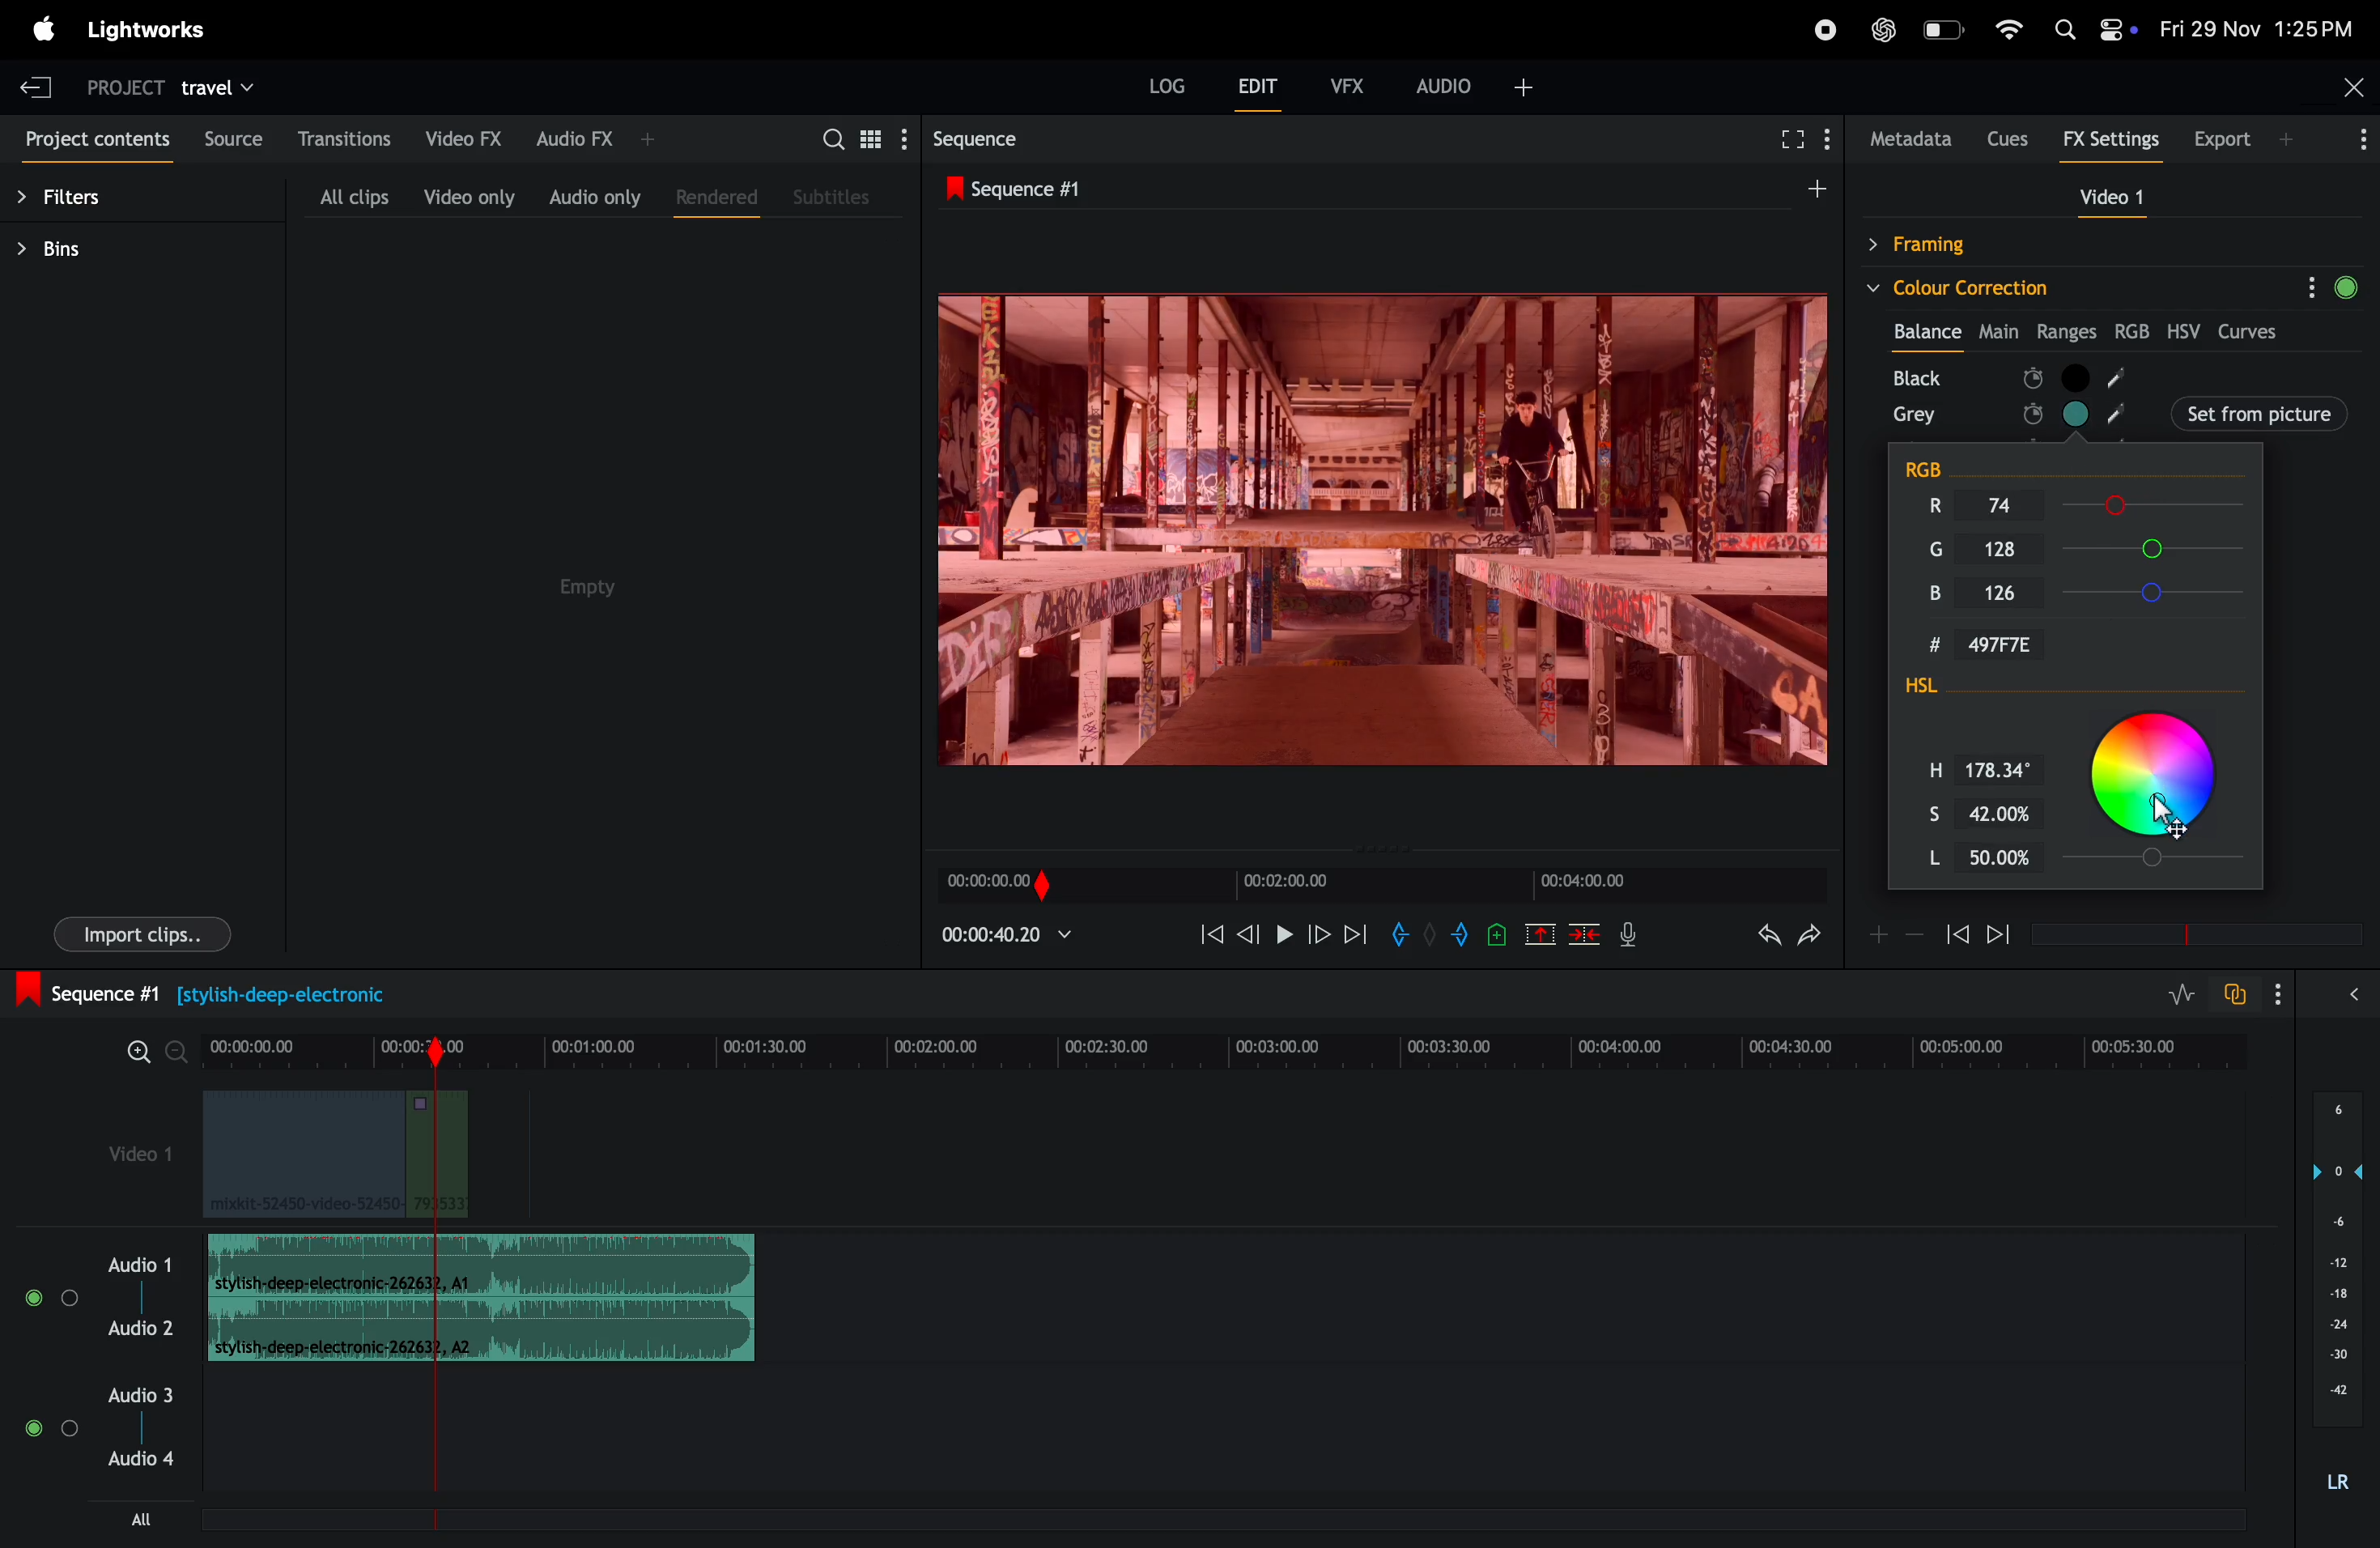 The height and width of the screenshot is (1548, 2380). What do you see at coordinates (2275, 991) in the screenshot?
I see `show settings menu` at bounding box center [2275, 991].